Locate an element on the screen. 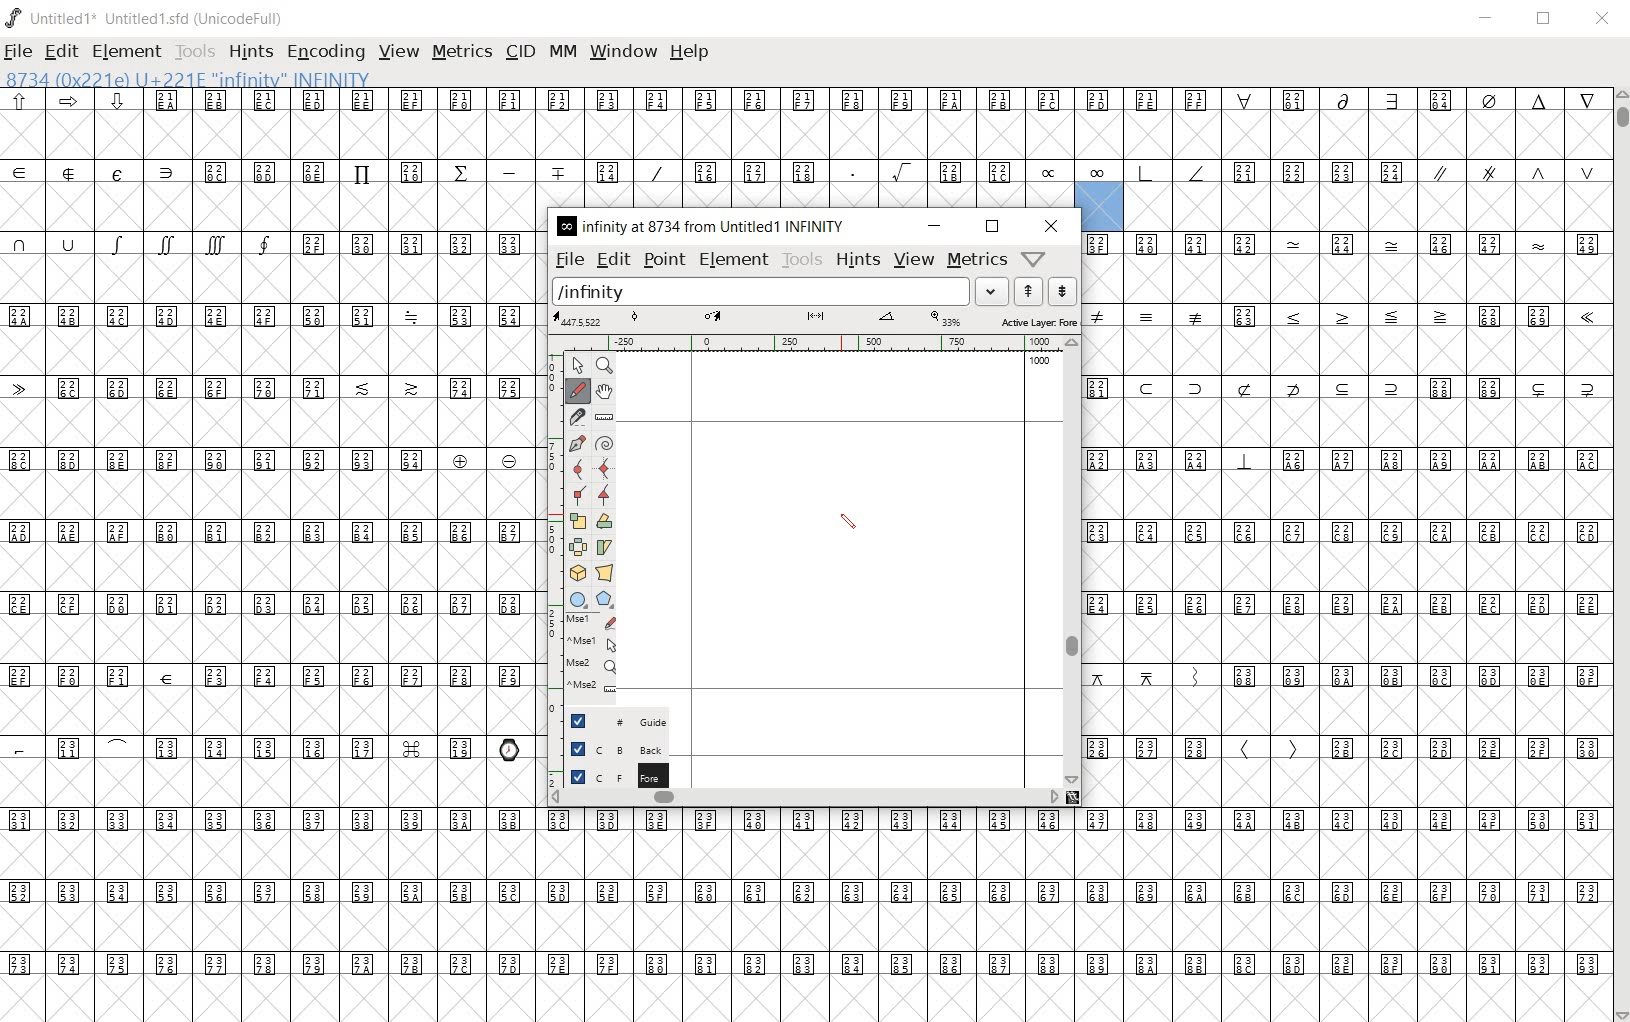 The image size is (1630, 1022). hints is located at coordinates (856, 261).